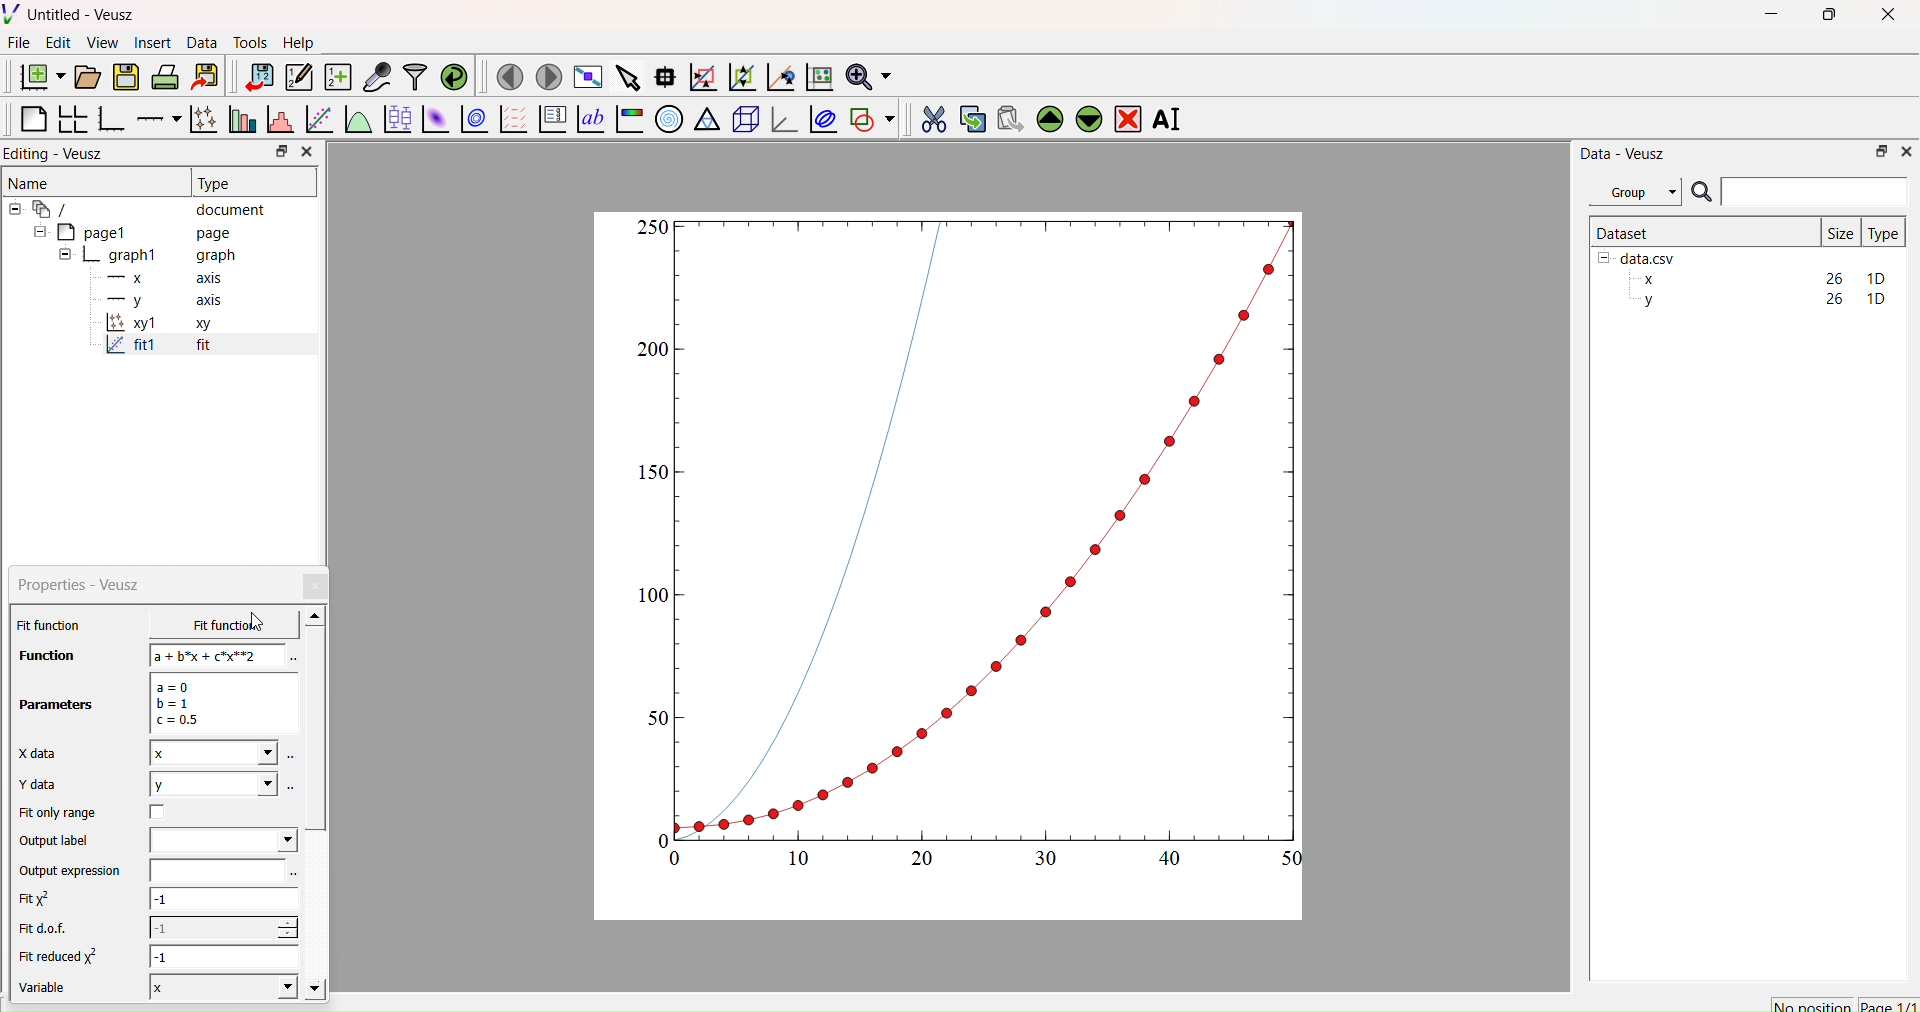  What do you see at coordinates (1840, 231) in the screenshot?
I see `| Size` at bounding box center [1840, 231].